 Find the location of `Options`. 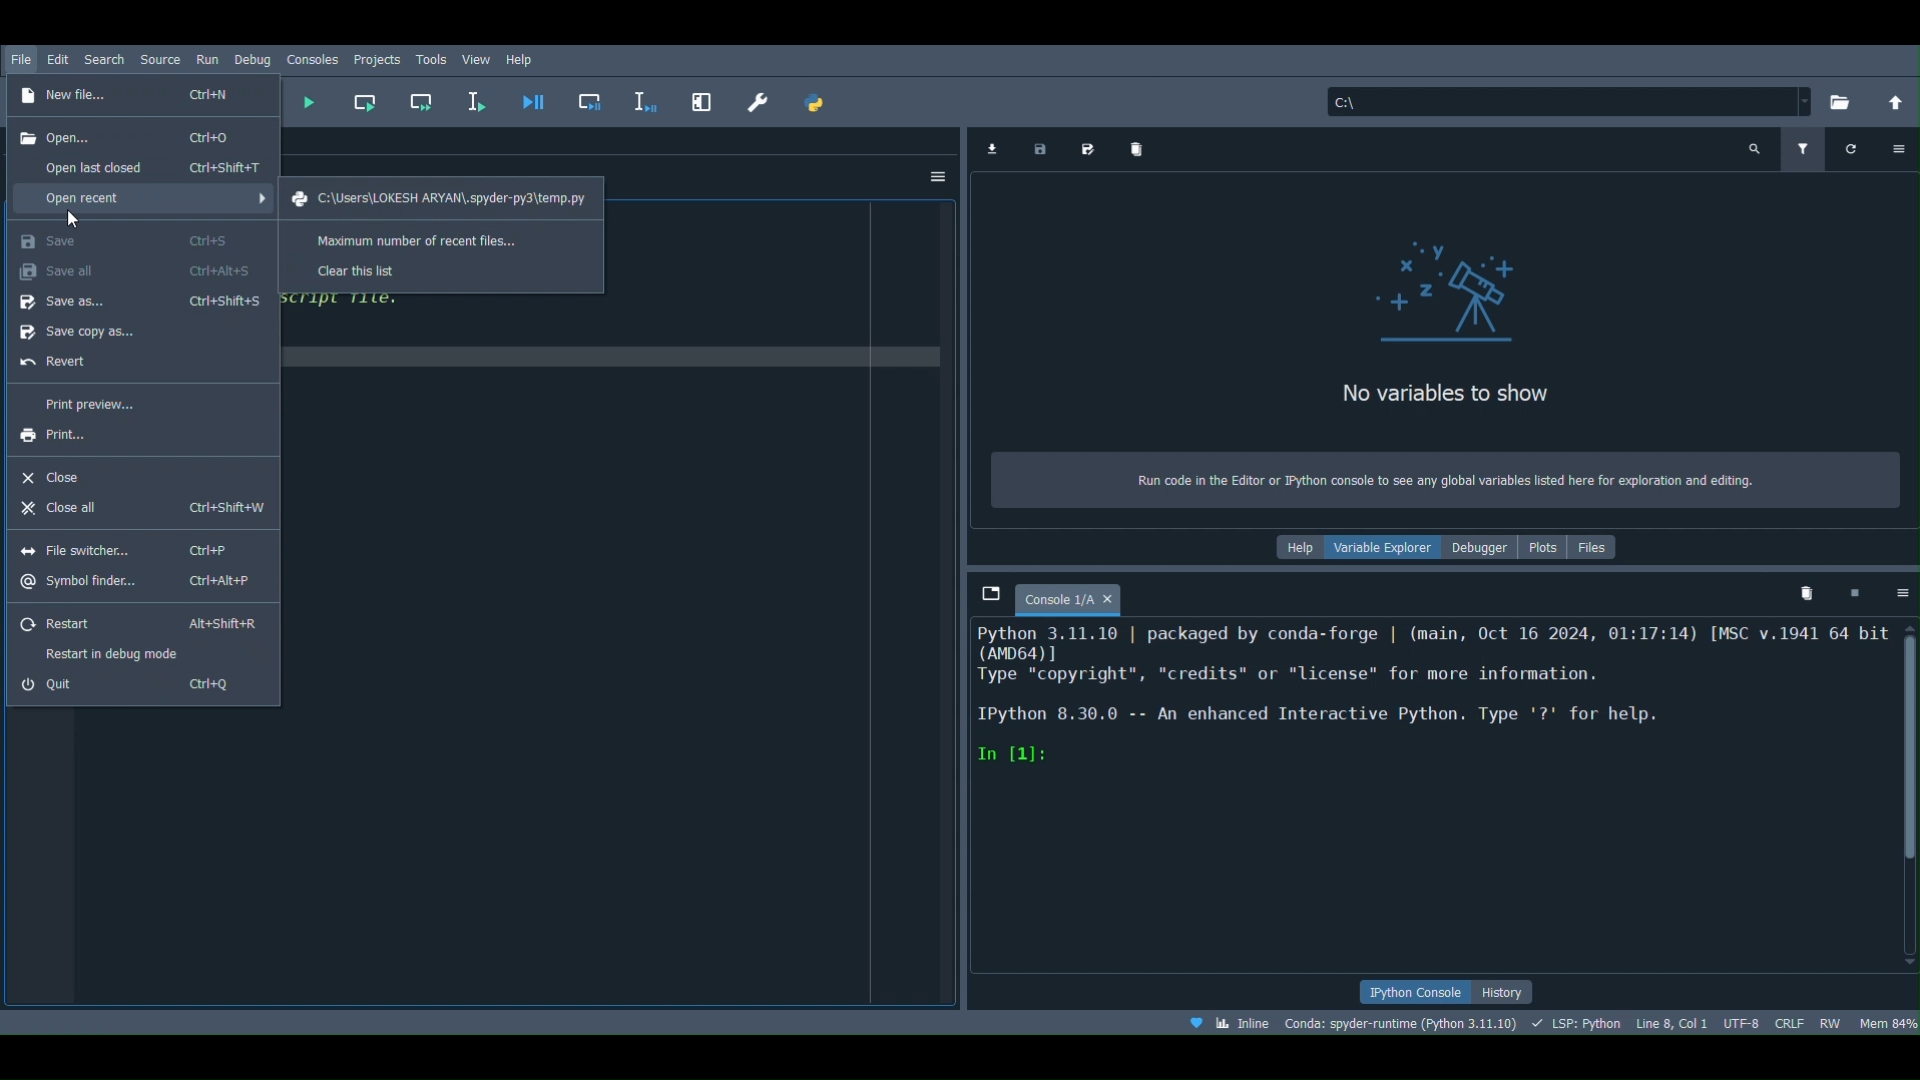

Options is located at coordinates (1898, 150).